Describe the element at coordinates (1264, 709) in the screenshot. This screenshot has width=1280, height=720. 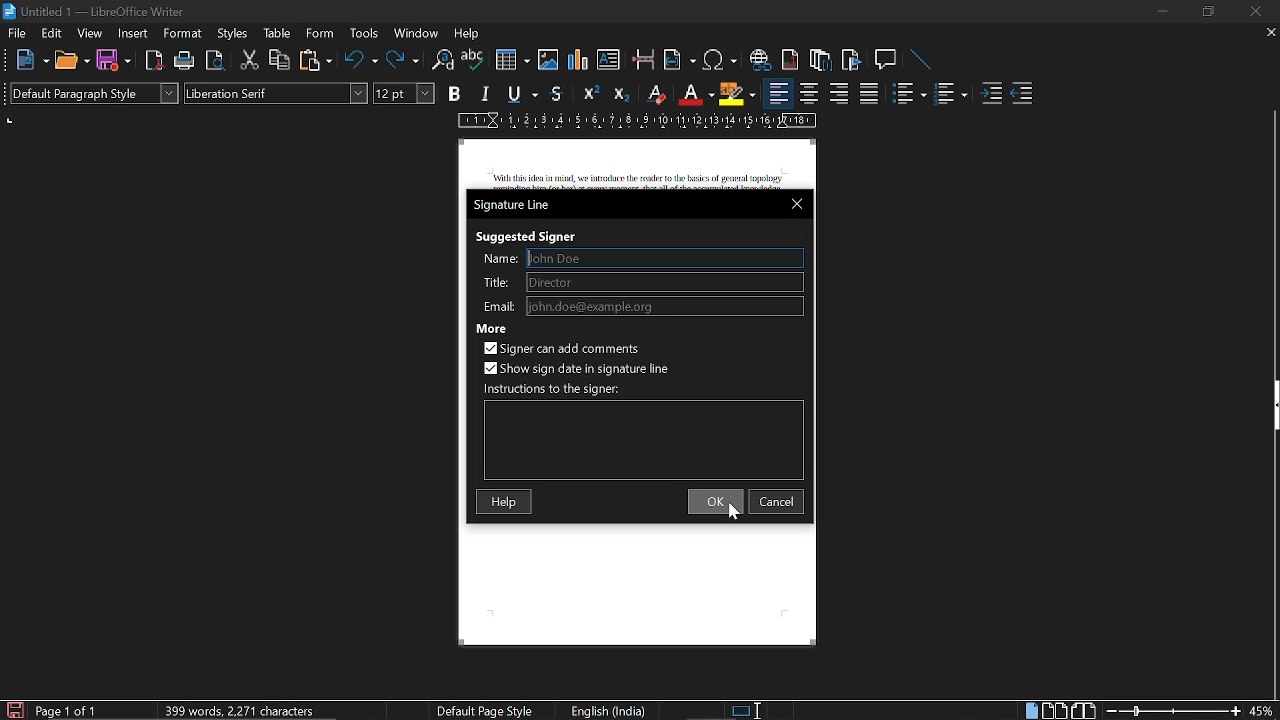
I see `current zoom` at that location.